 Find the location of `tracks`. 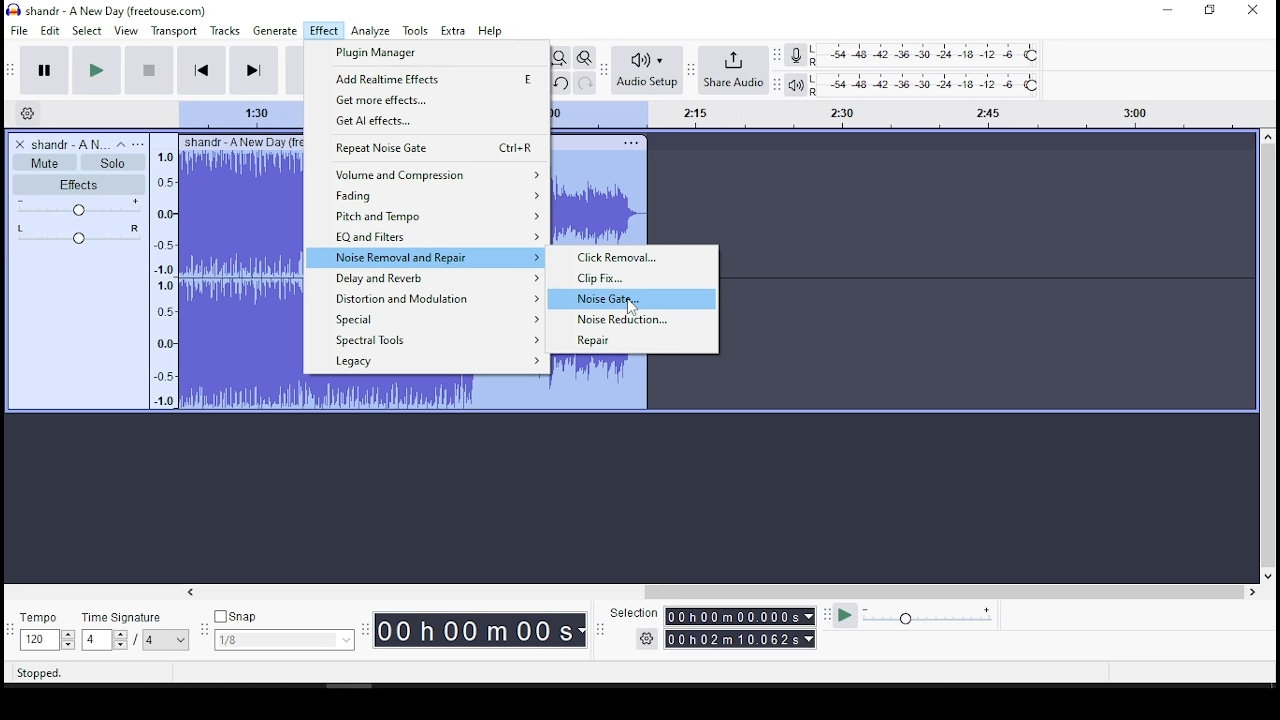

tracks is located at coordinates (225, 31).